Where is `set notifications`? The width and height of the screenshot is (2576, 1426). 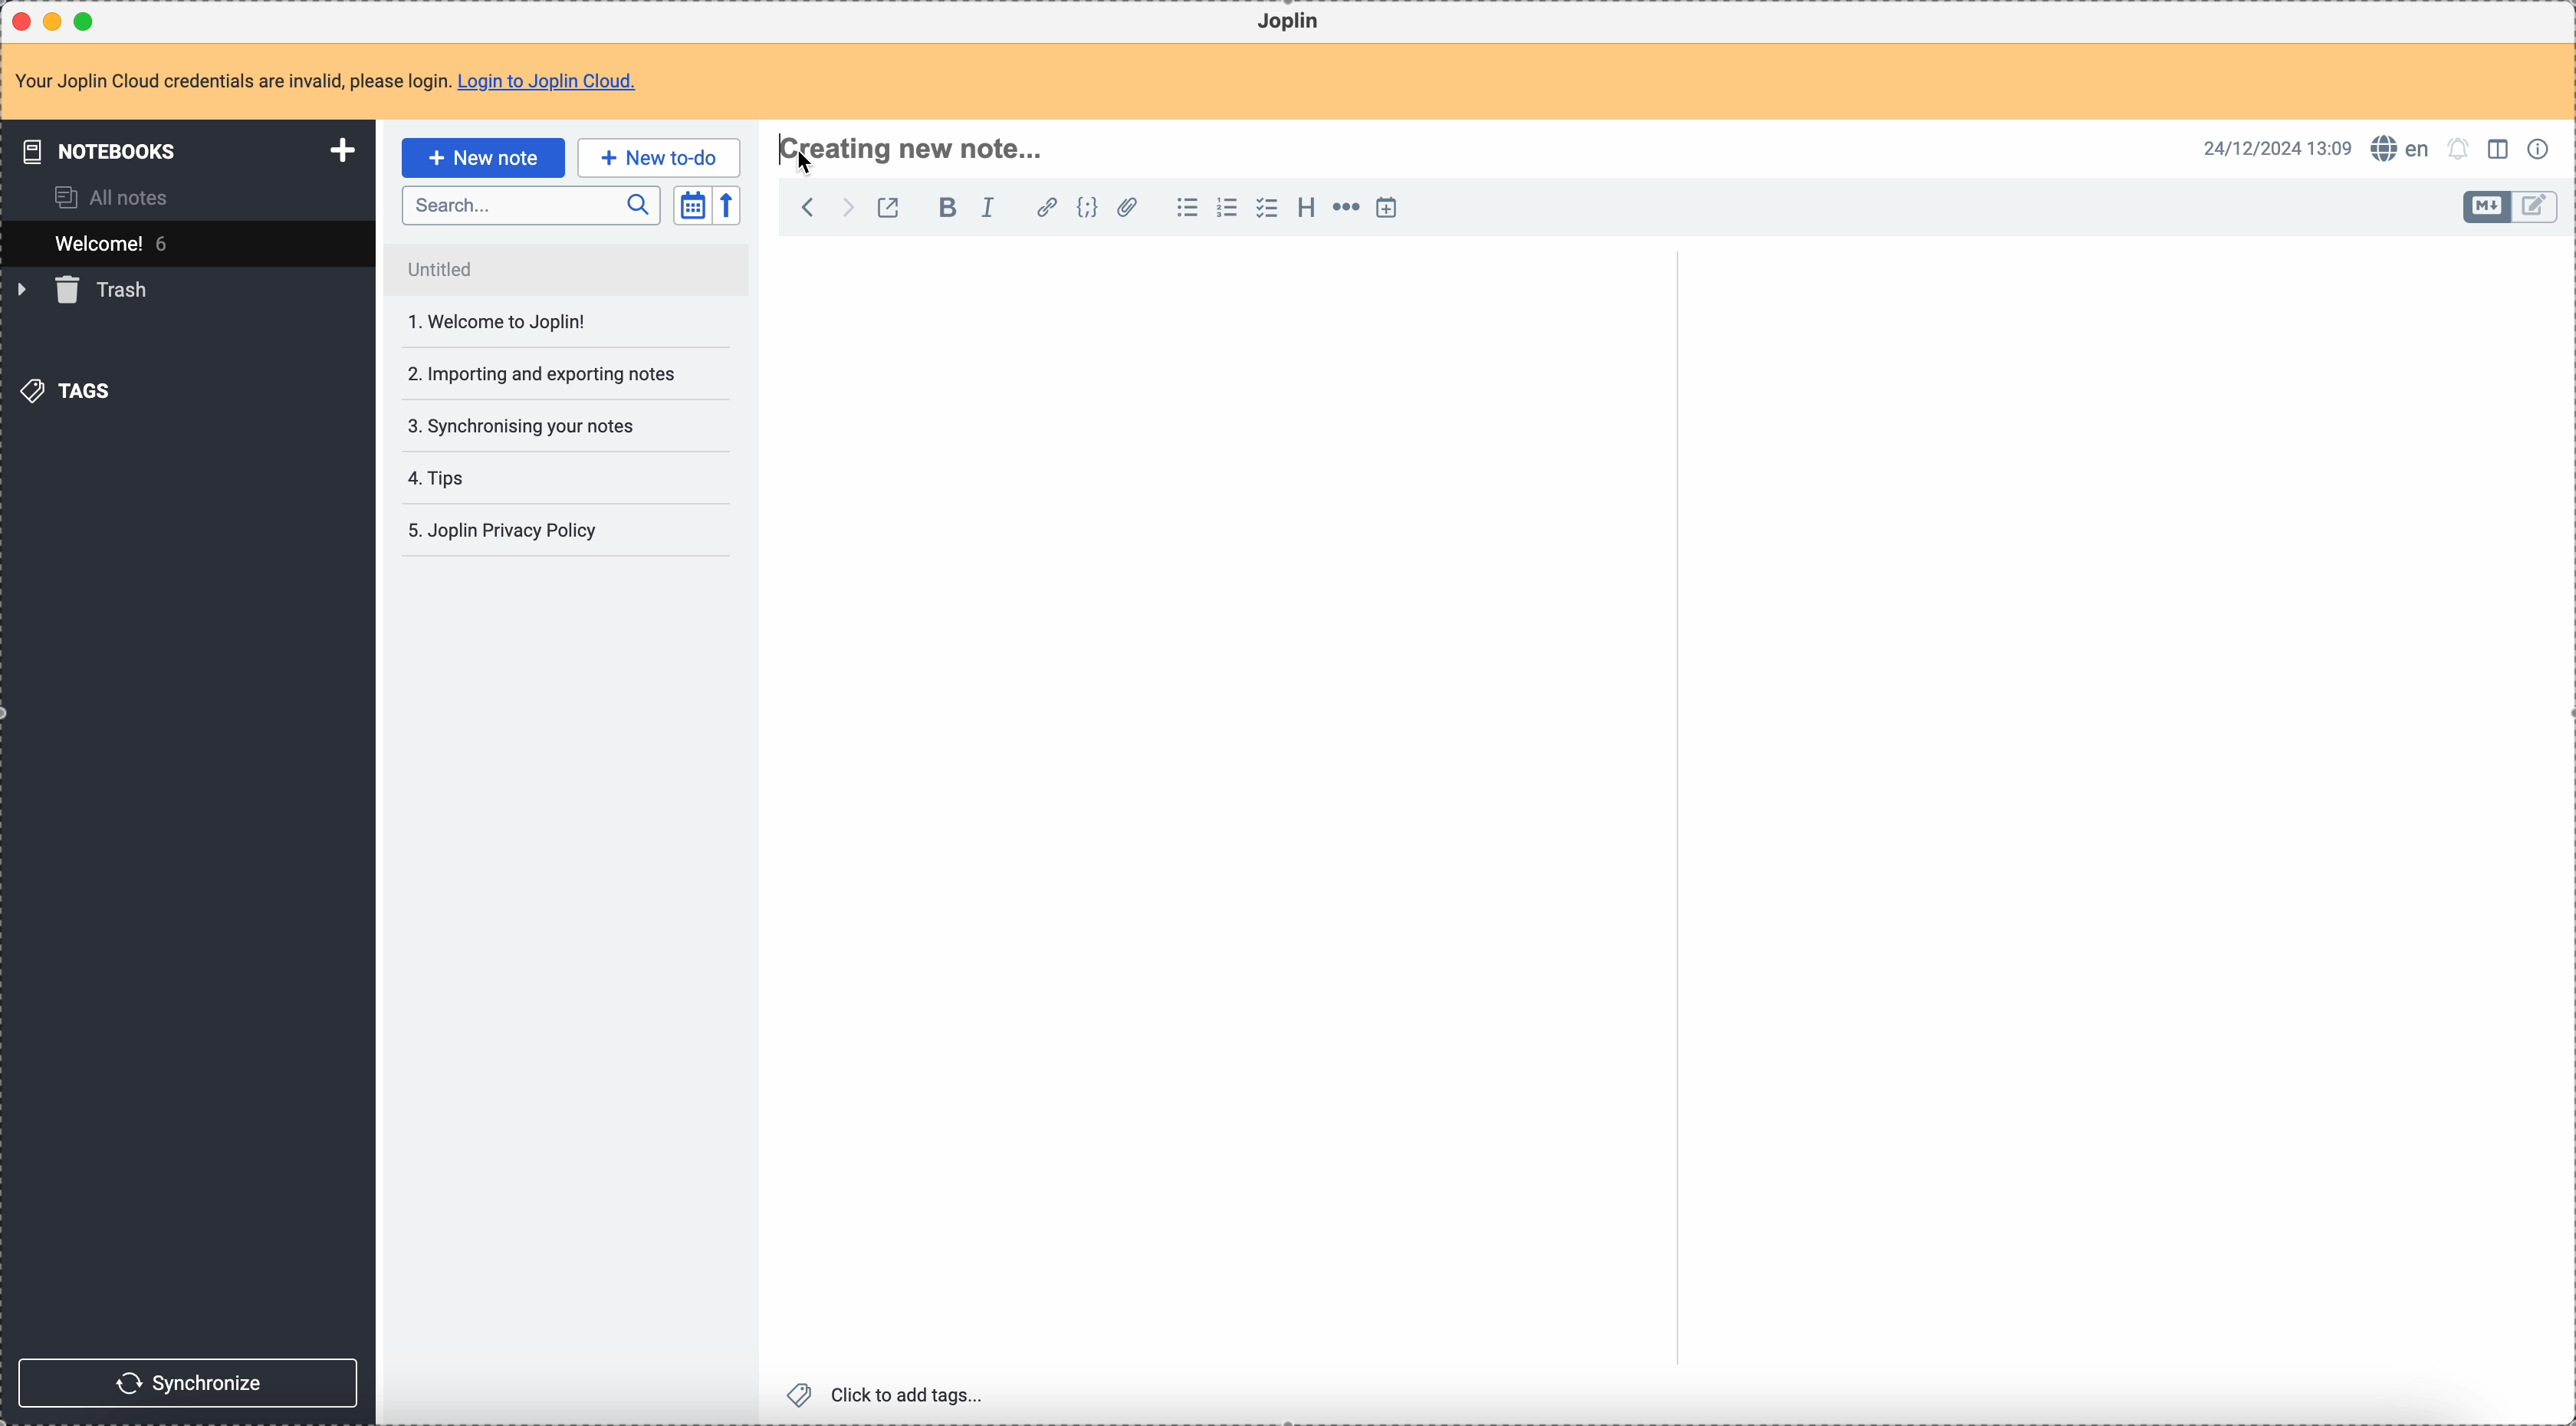 set notifications is located at coordinates (2459, 148).